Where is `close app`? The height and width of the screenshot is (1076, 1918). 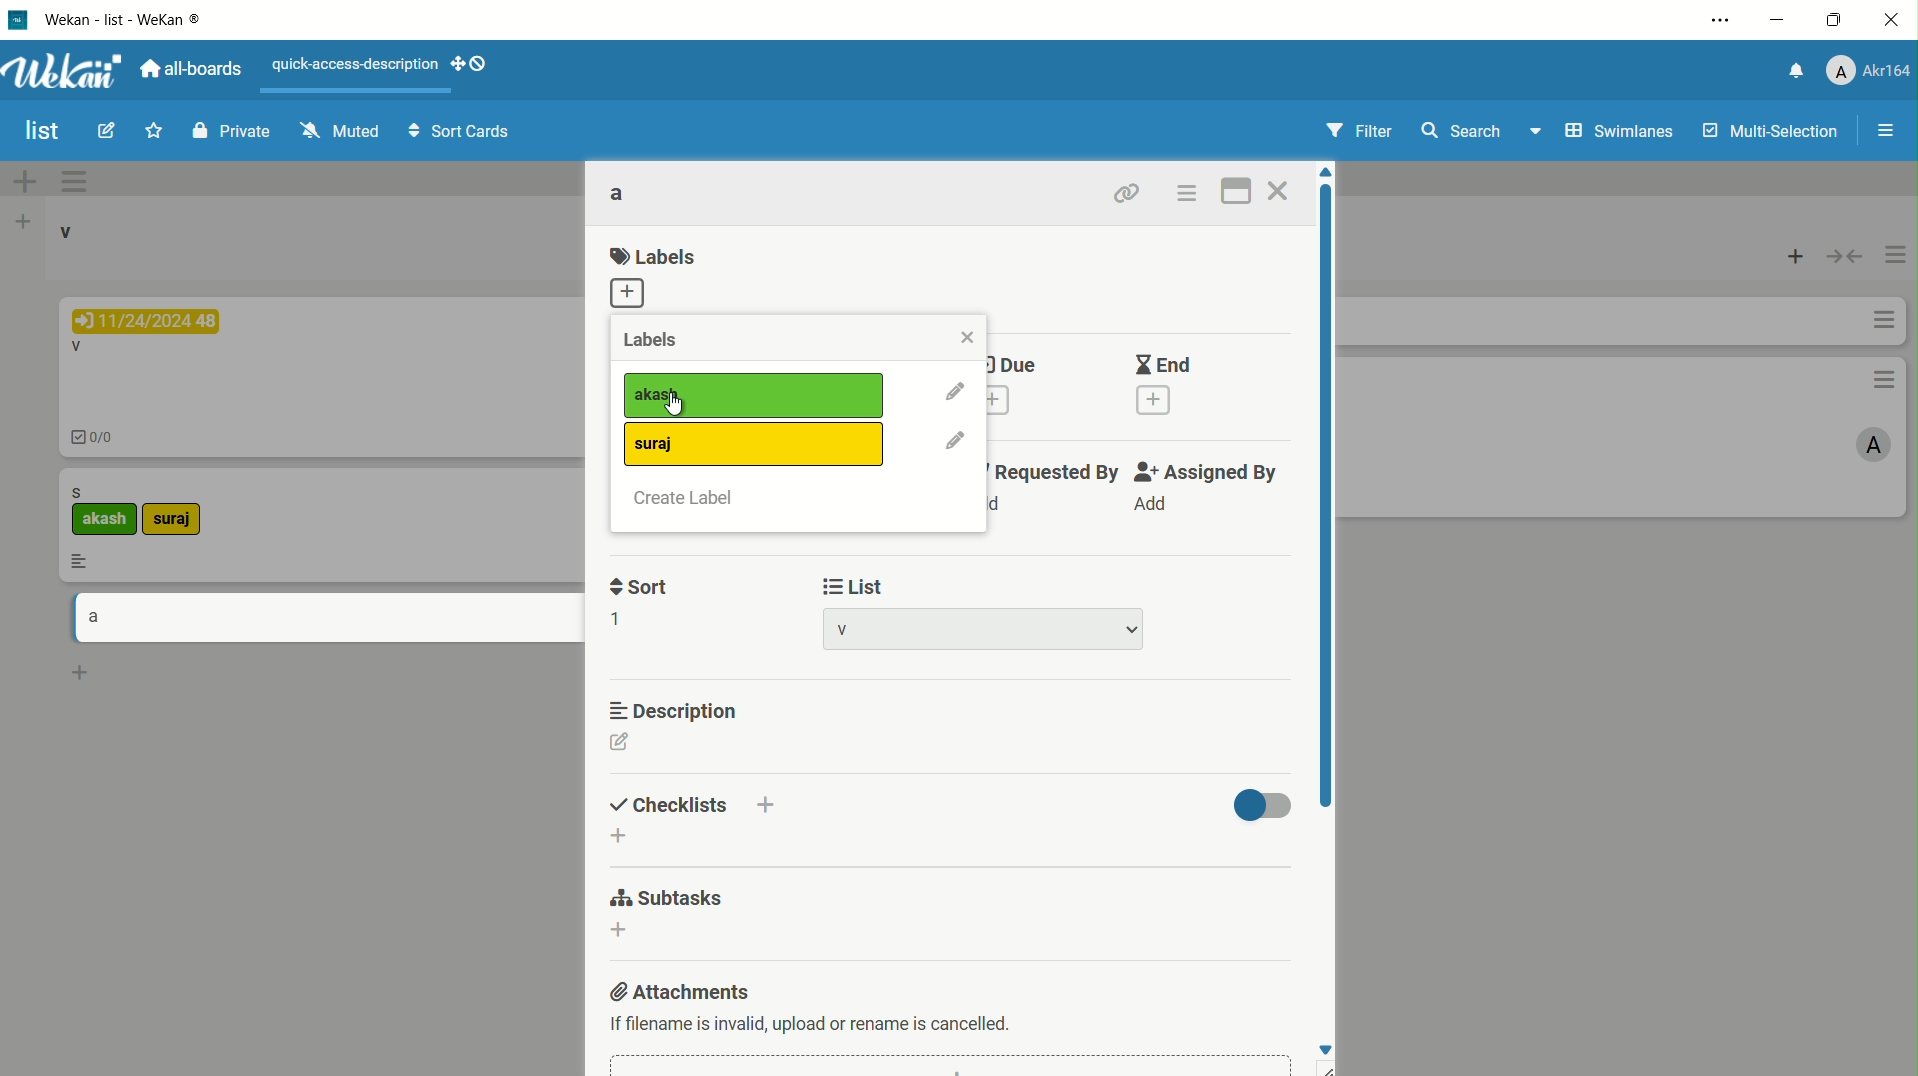 close app is located at coordinates (1893, 24).